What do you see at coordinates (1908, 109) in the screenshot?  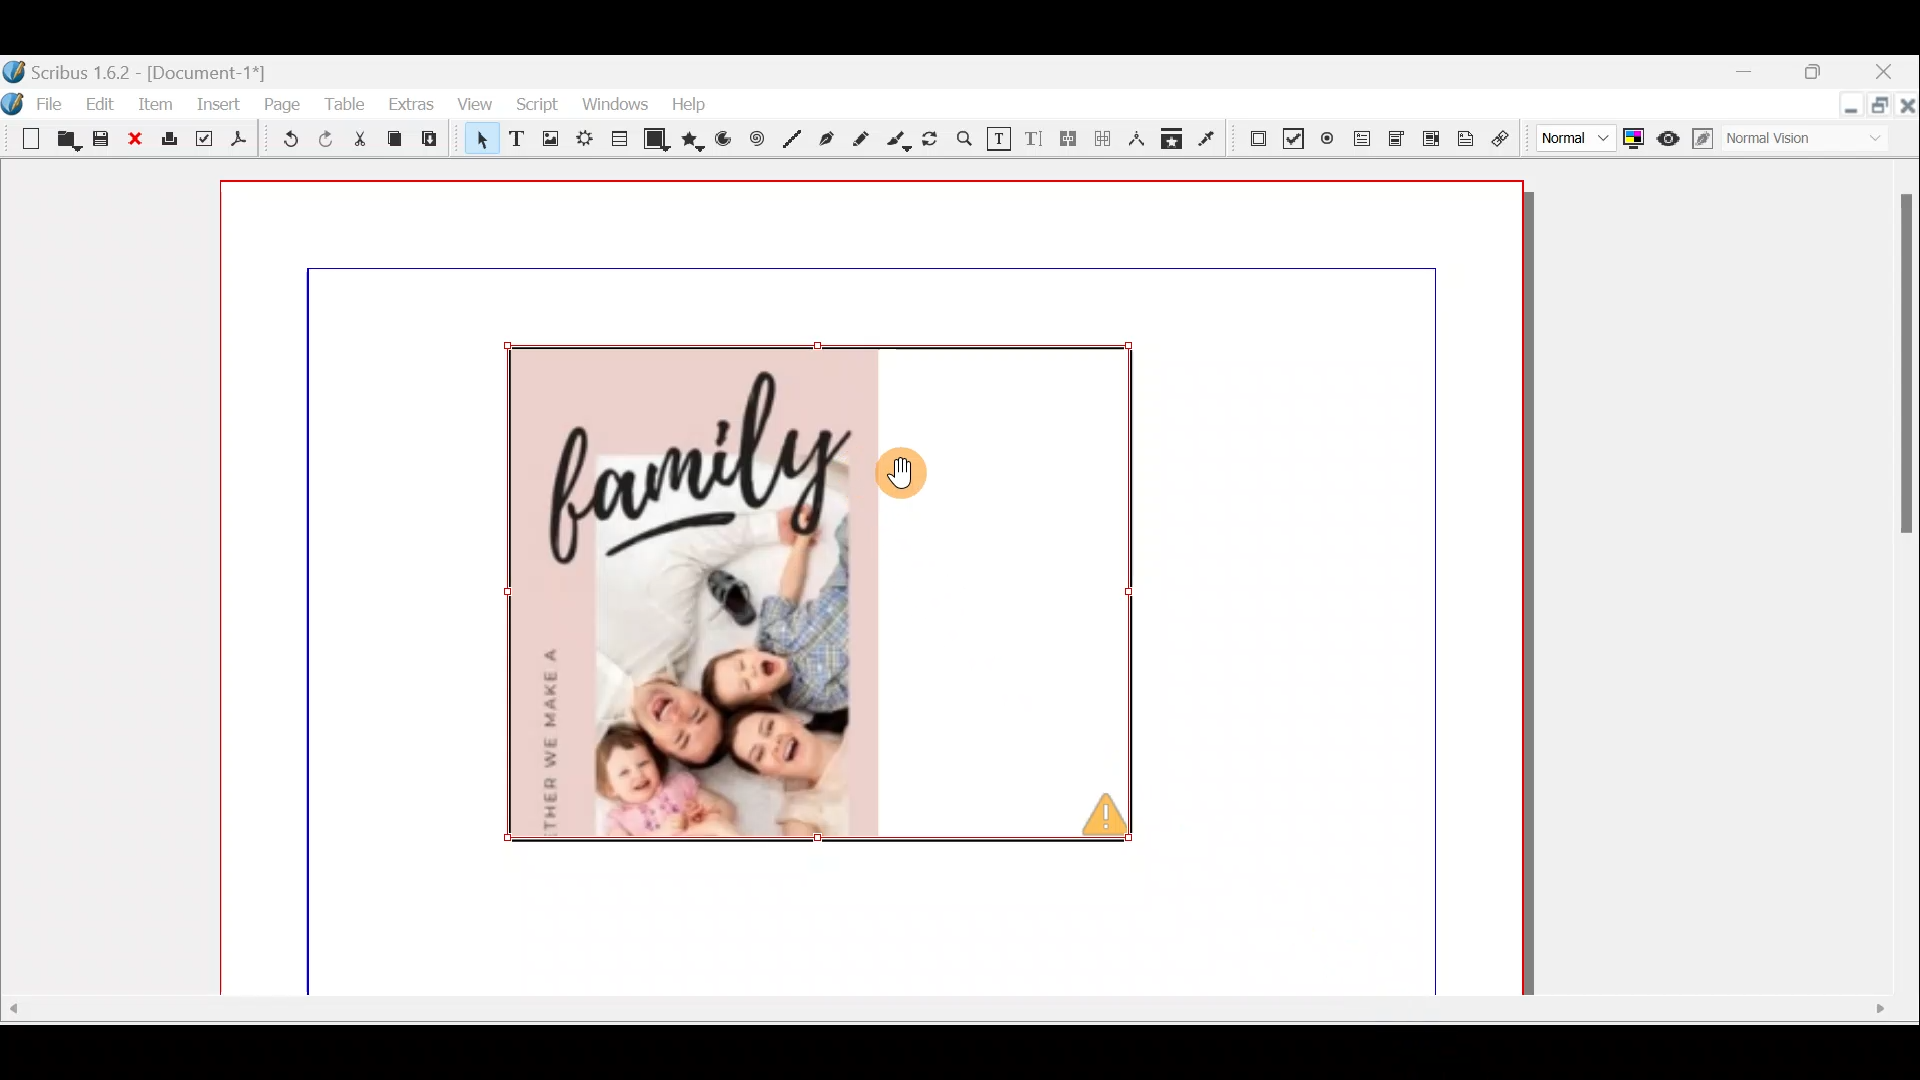 I see `Close` at bounding box center [1908, 109].